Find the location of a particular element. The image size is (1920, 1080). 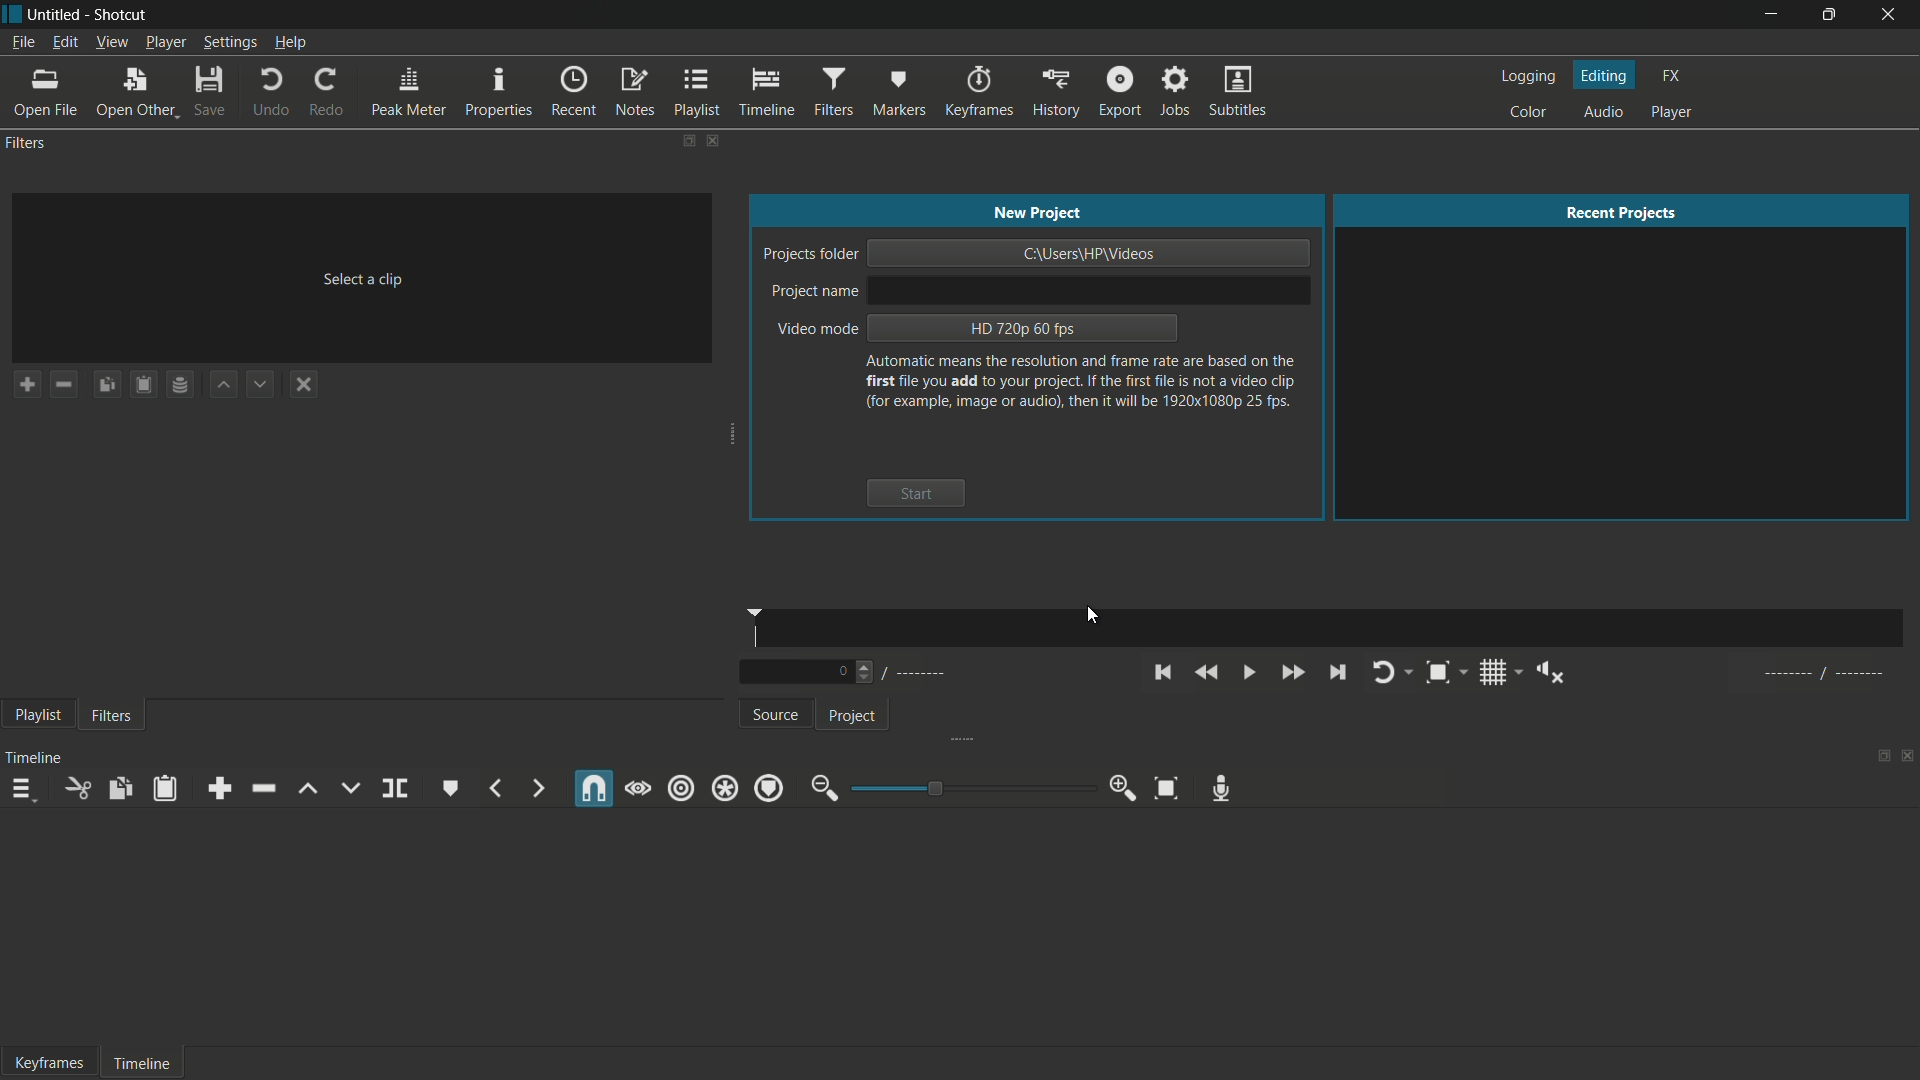

copy is located at coordinates (121, 790).